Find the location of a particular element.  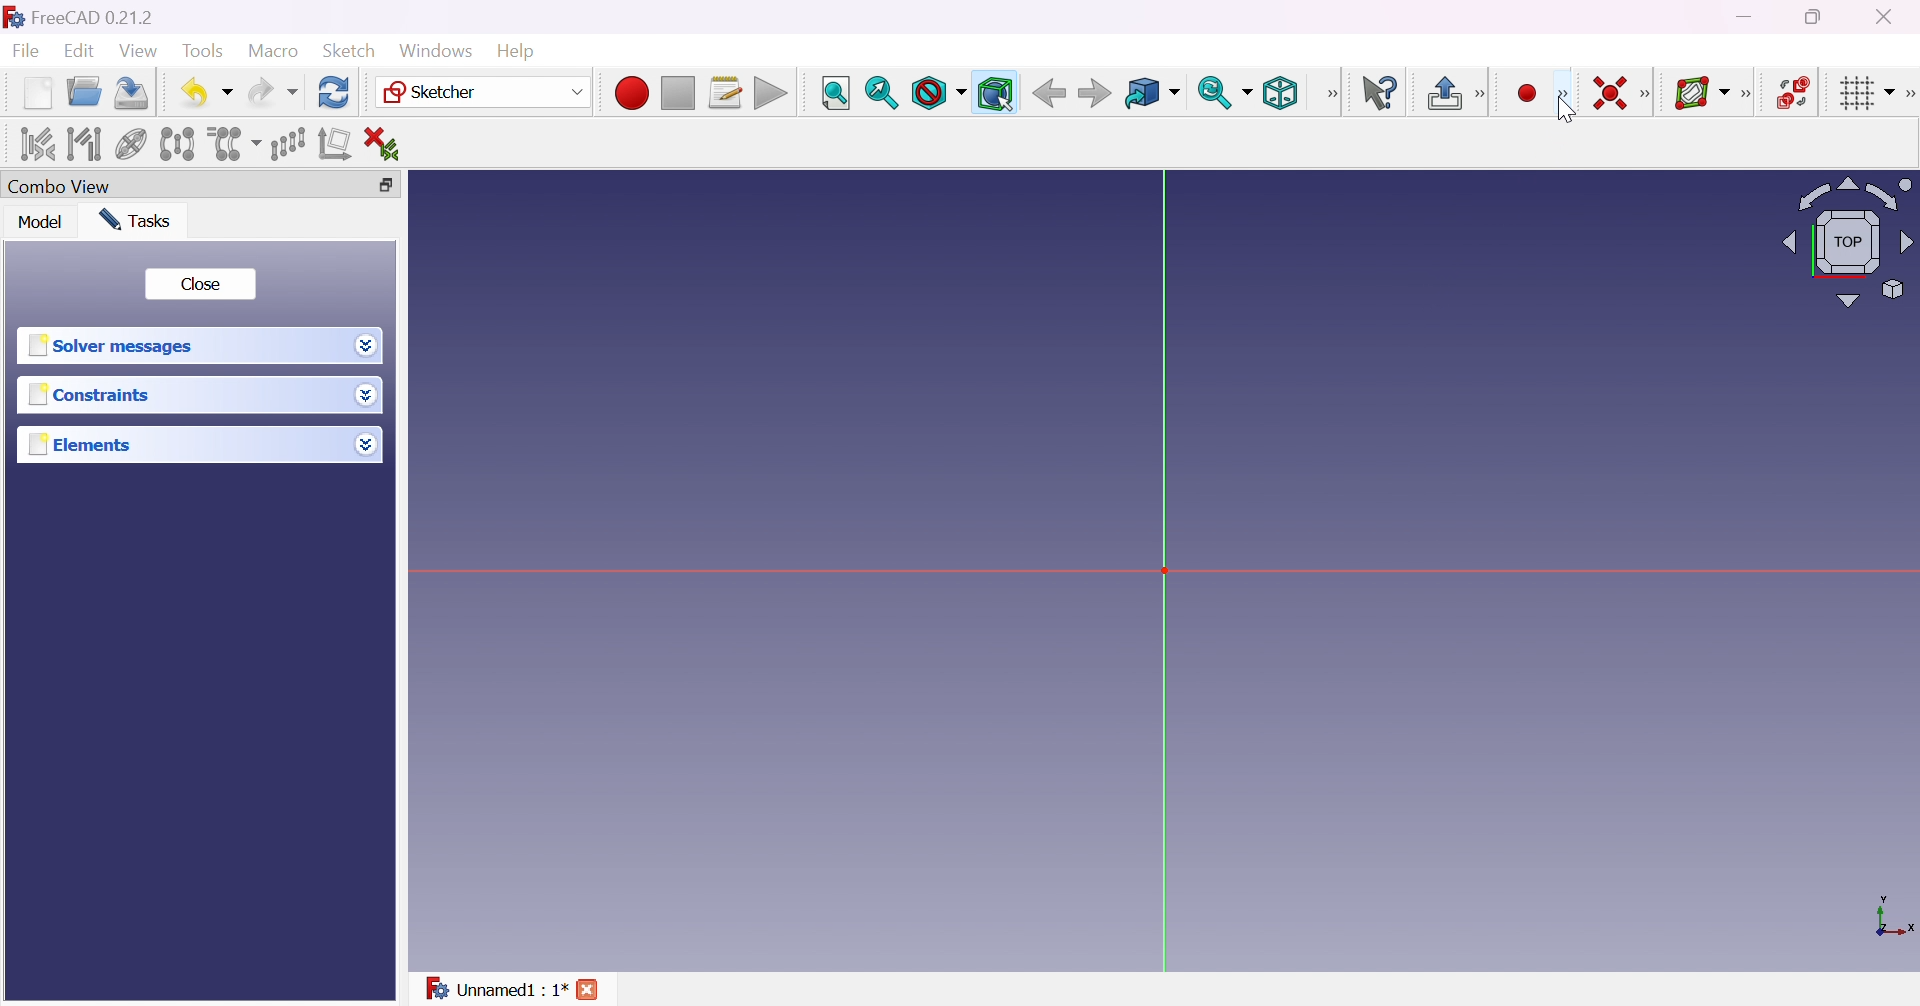

View is located at coordinates (140, 52).